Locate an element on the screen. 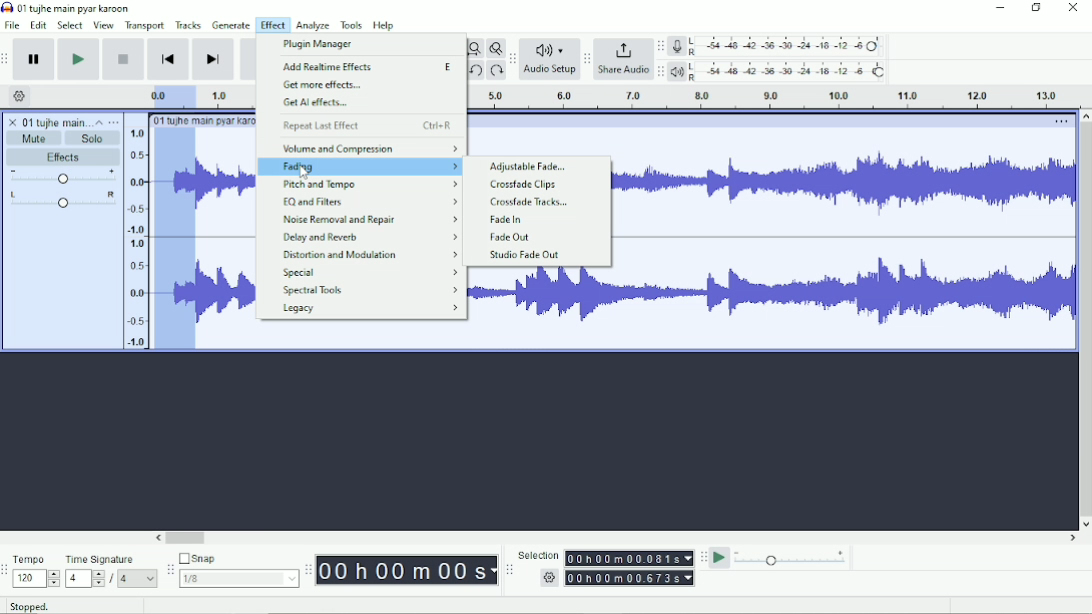  Tracks is located at coordinates (189, 24).